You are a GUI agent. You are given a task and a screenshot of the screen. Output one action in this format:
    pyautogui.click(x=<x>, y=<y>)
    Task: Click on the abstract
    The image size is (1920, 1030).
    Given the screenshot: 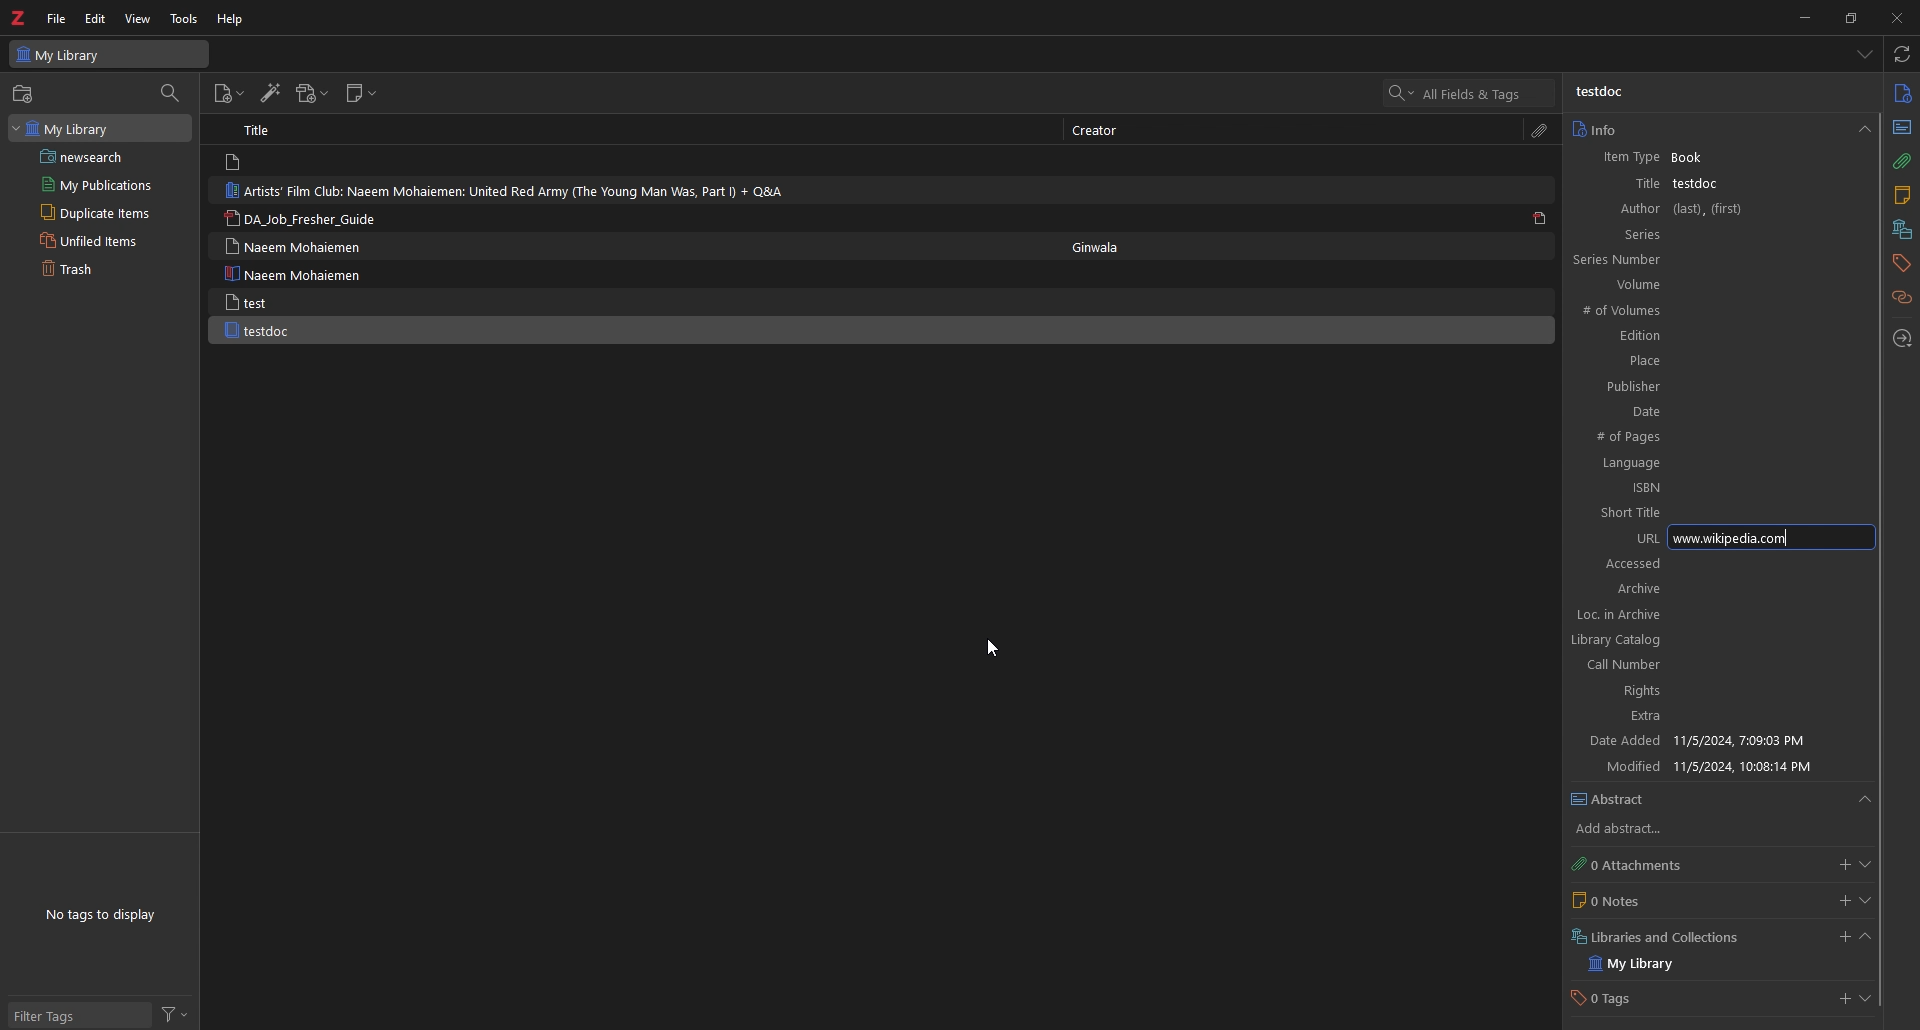 What is the action you would take?
    pyautogui.click(x=1722, y=800)
    